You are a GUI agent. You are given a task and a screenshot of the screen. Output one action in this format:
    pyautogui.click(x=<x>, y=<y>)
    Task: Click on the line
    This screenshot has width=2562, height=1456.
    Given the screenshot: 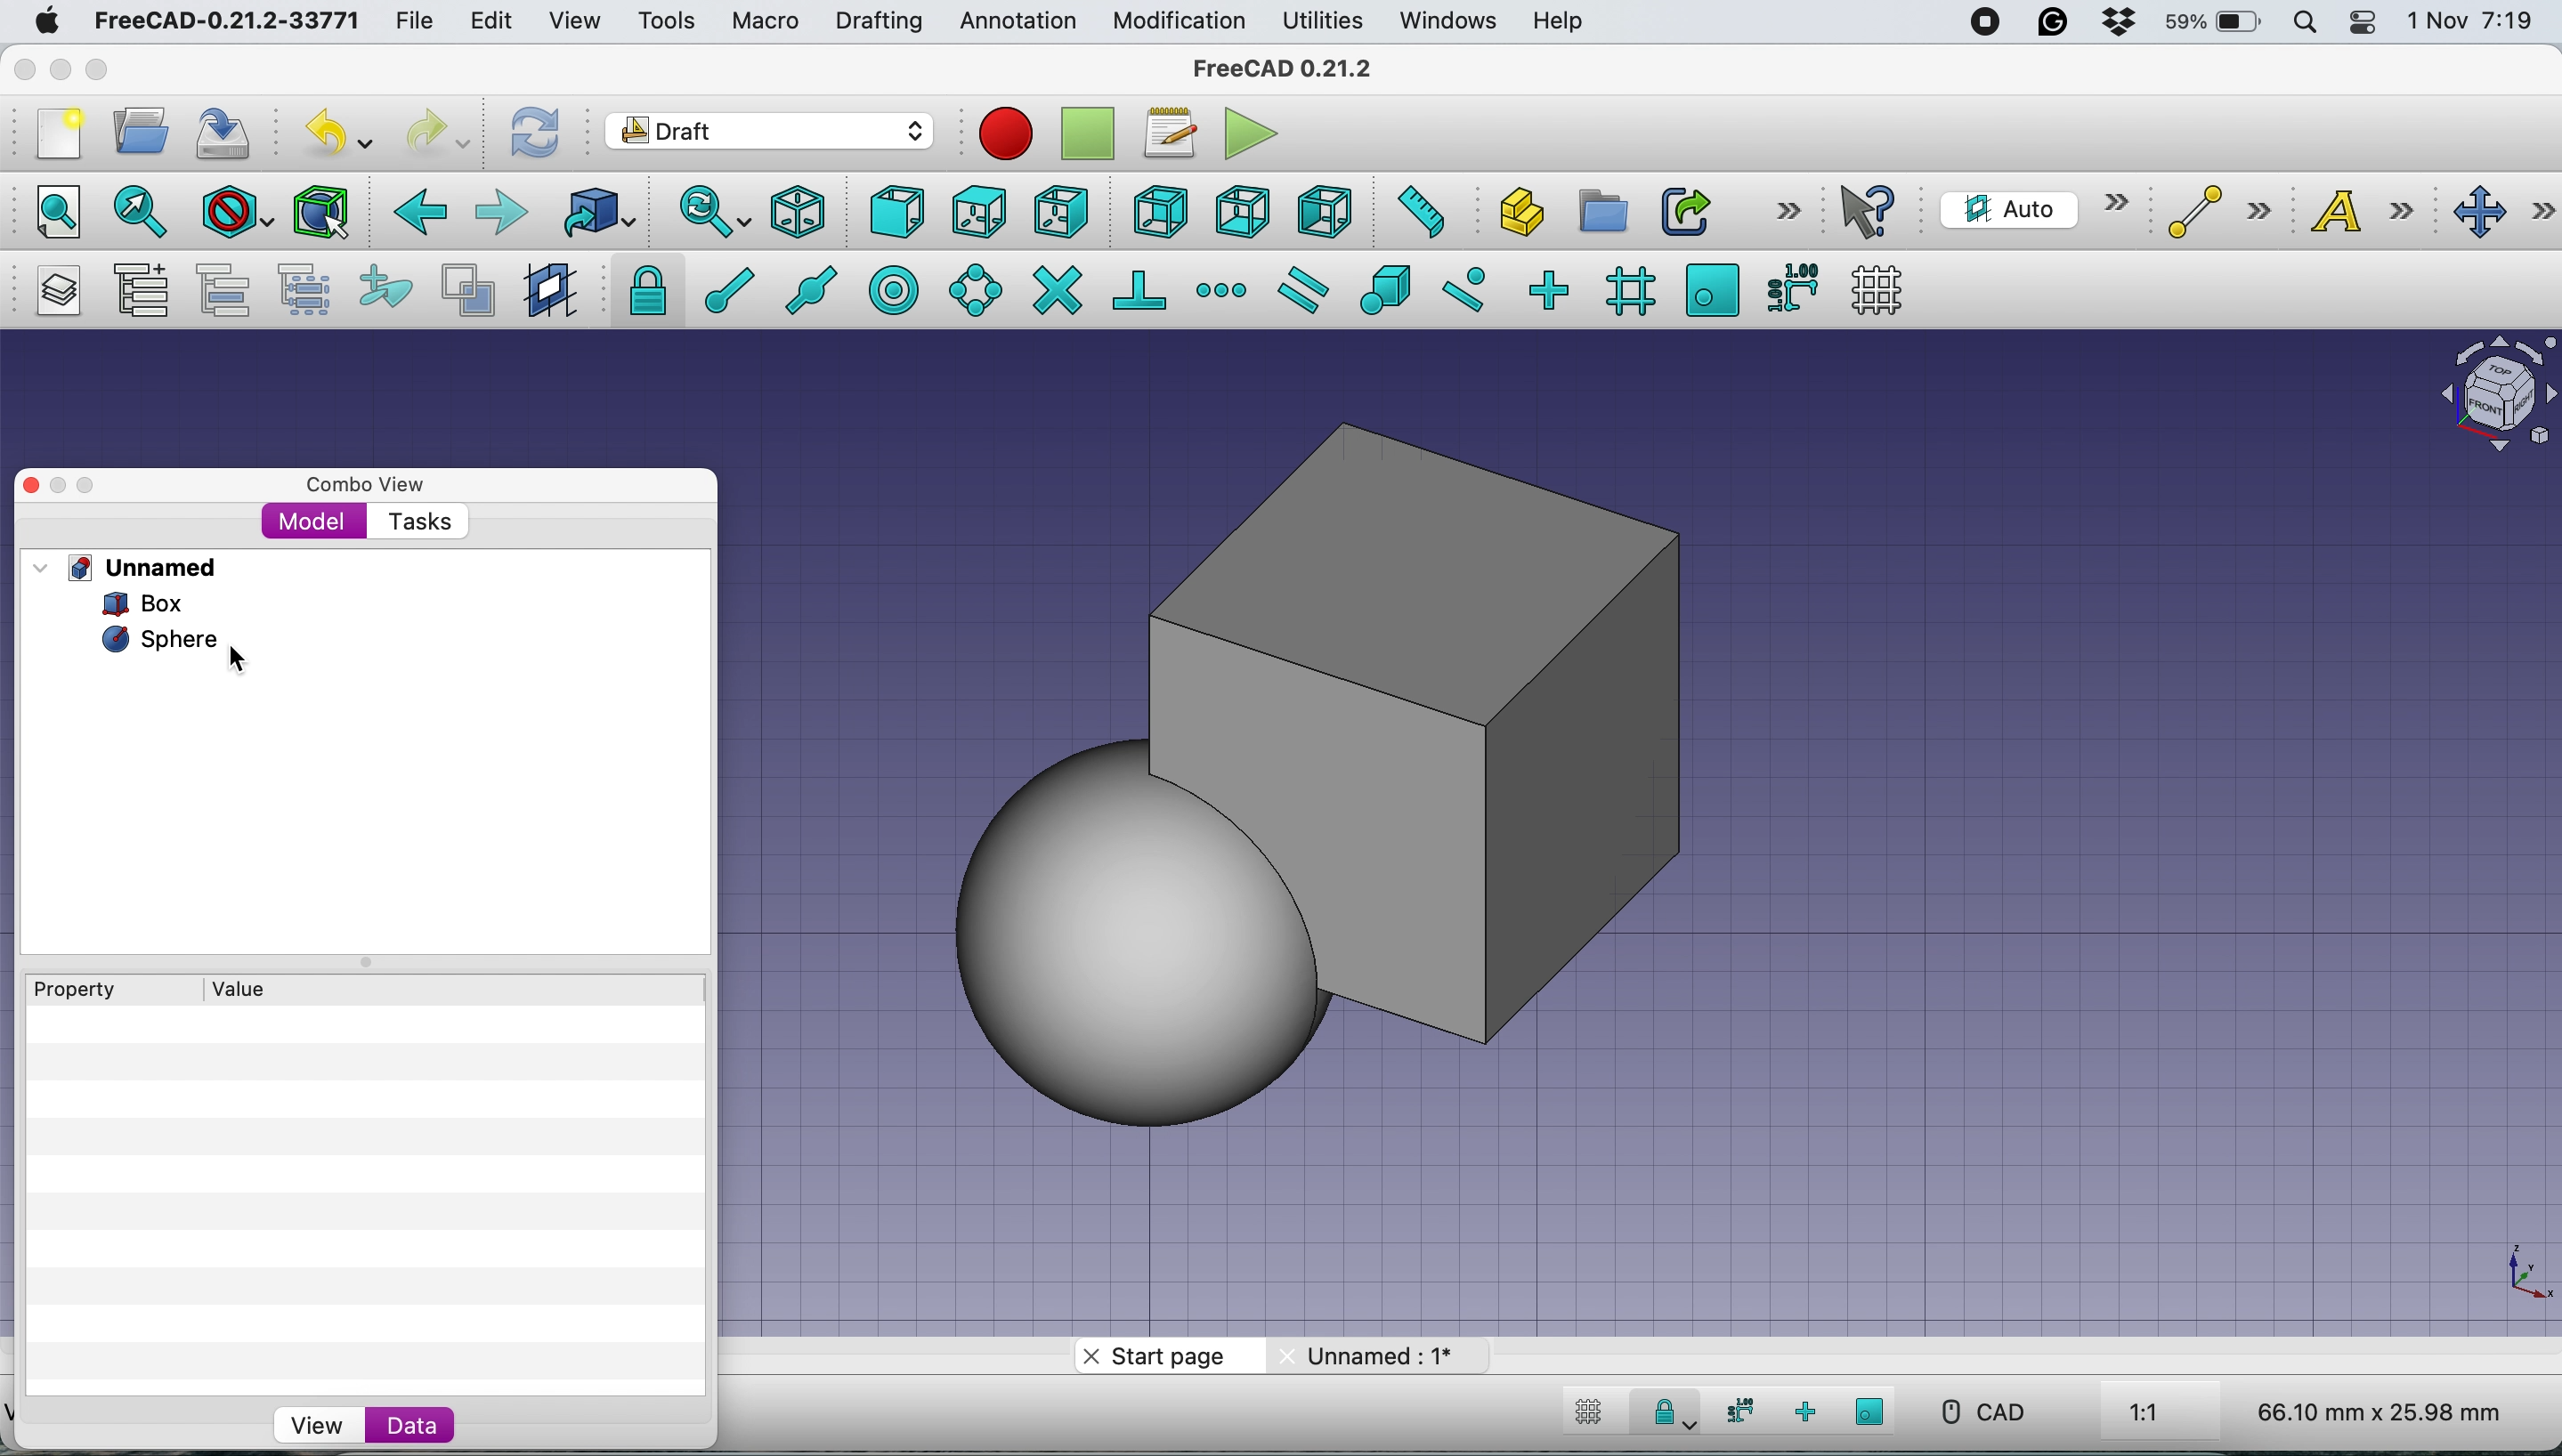 What is the action you would take?
    pyautogui.click(x=2213, y=212)
    